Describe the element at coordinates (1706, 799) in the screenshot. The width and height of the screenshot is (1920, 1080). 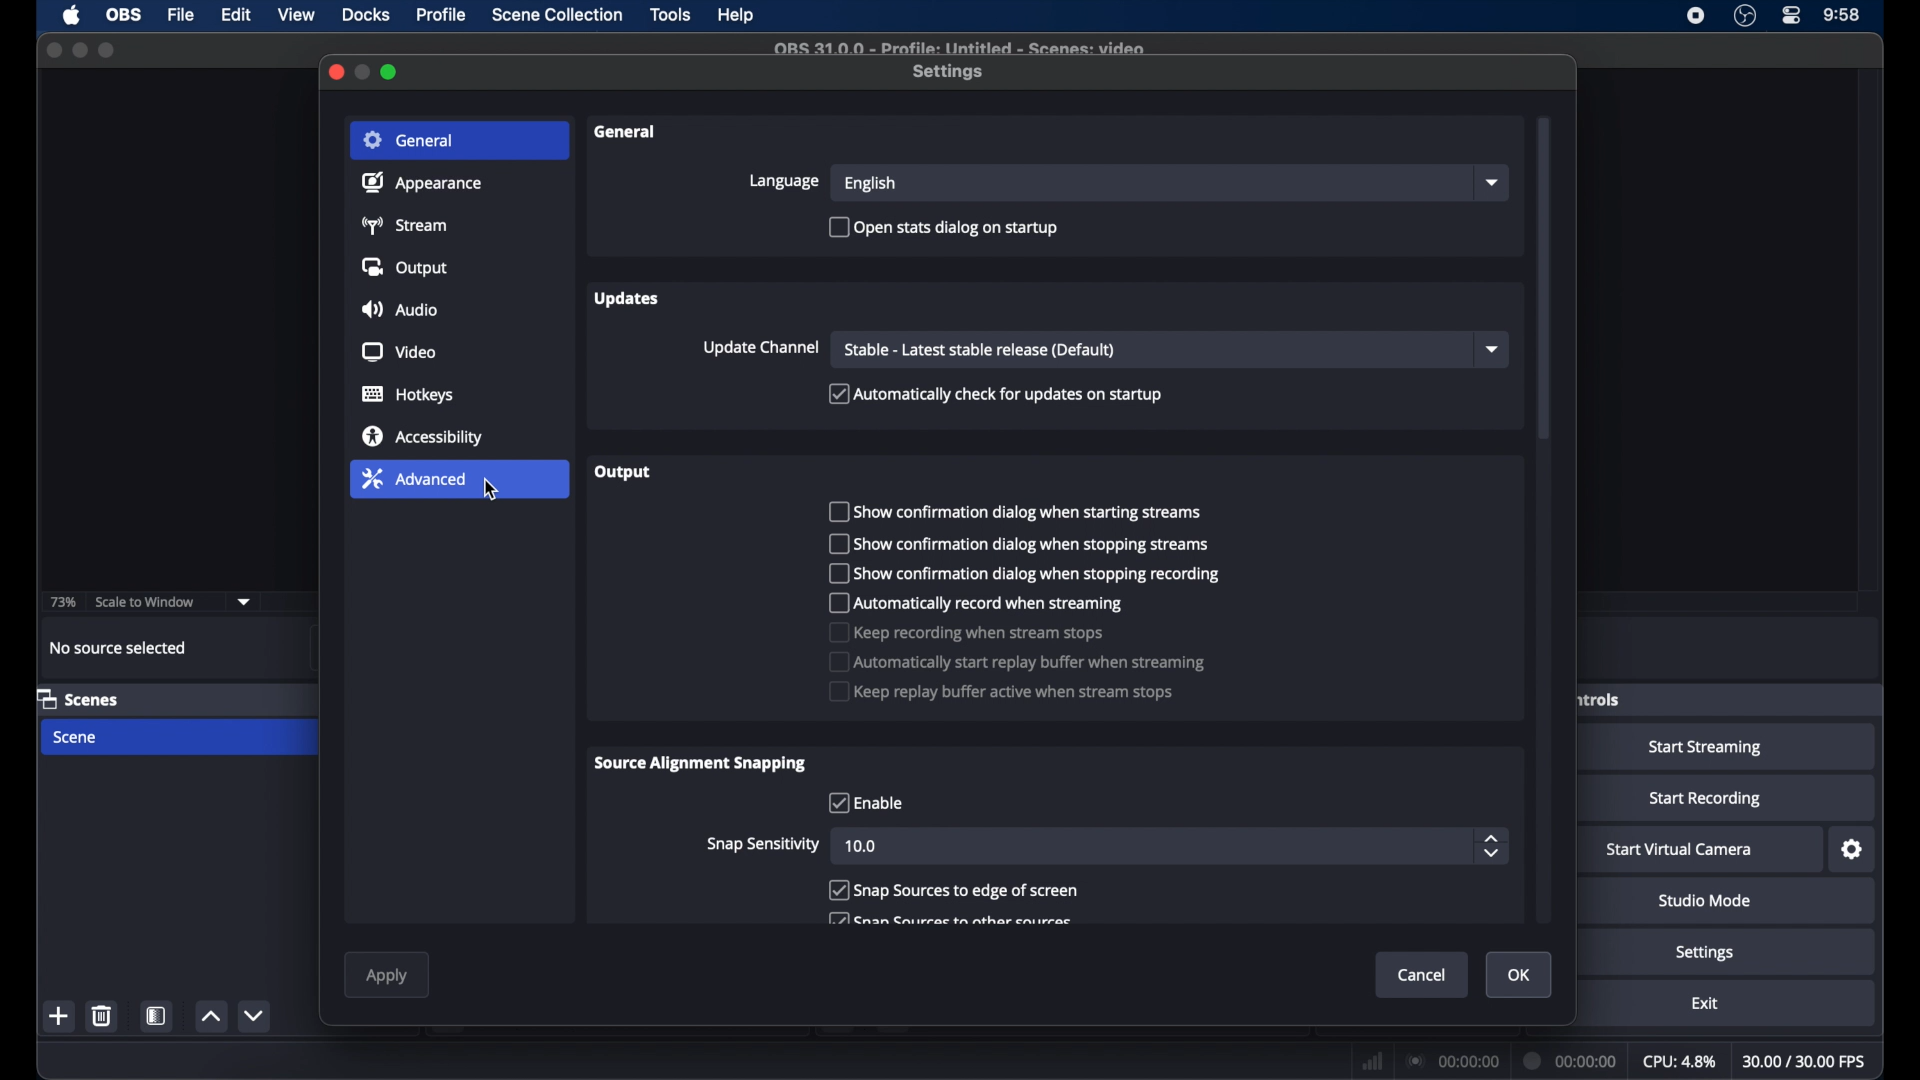
I see `start recording` at that location.